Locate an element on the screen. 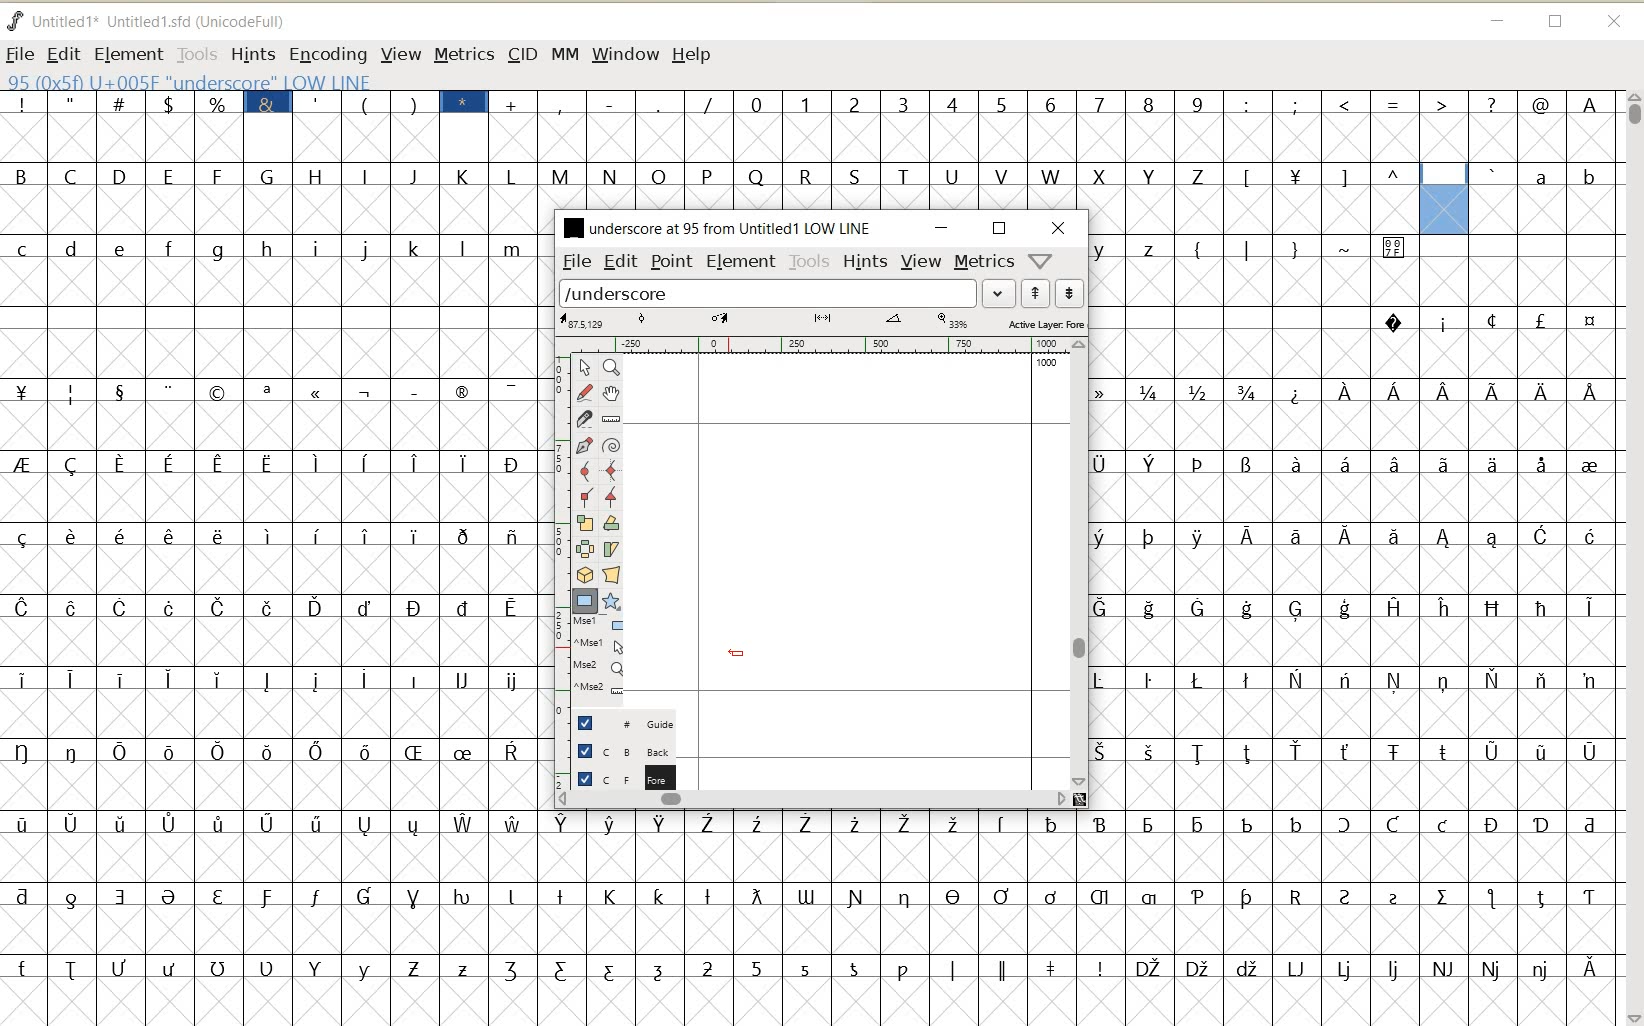 This screenshot has height=1026, width=1644. MINIMIZE is located at coordinates (1496, 18).